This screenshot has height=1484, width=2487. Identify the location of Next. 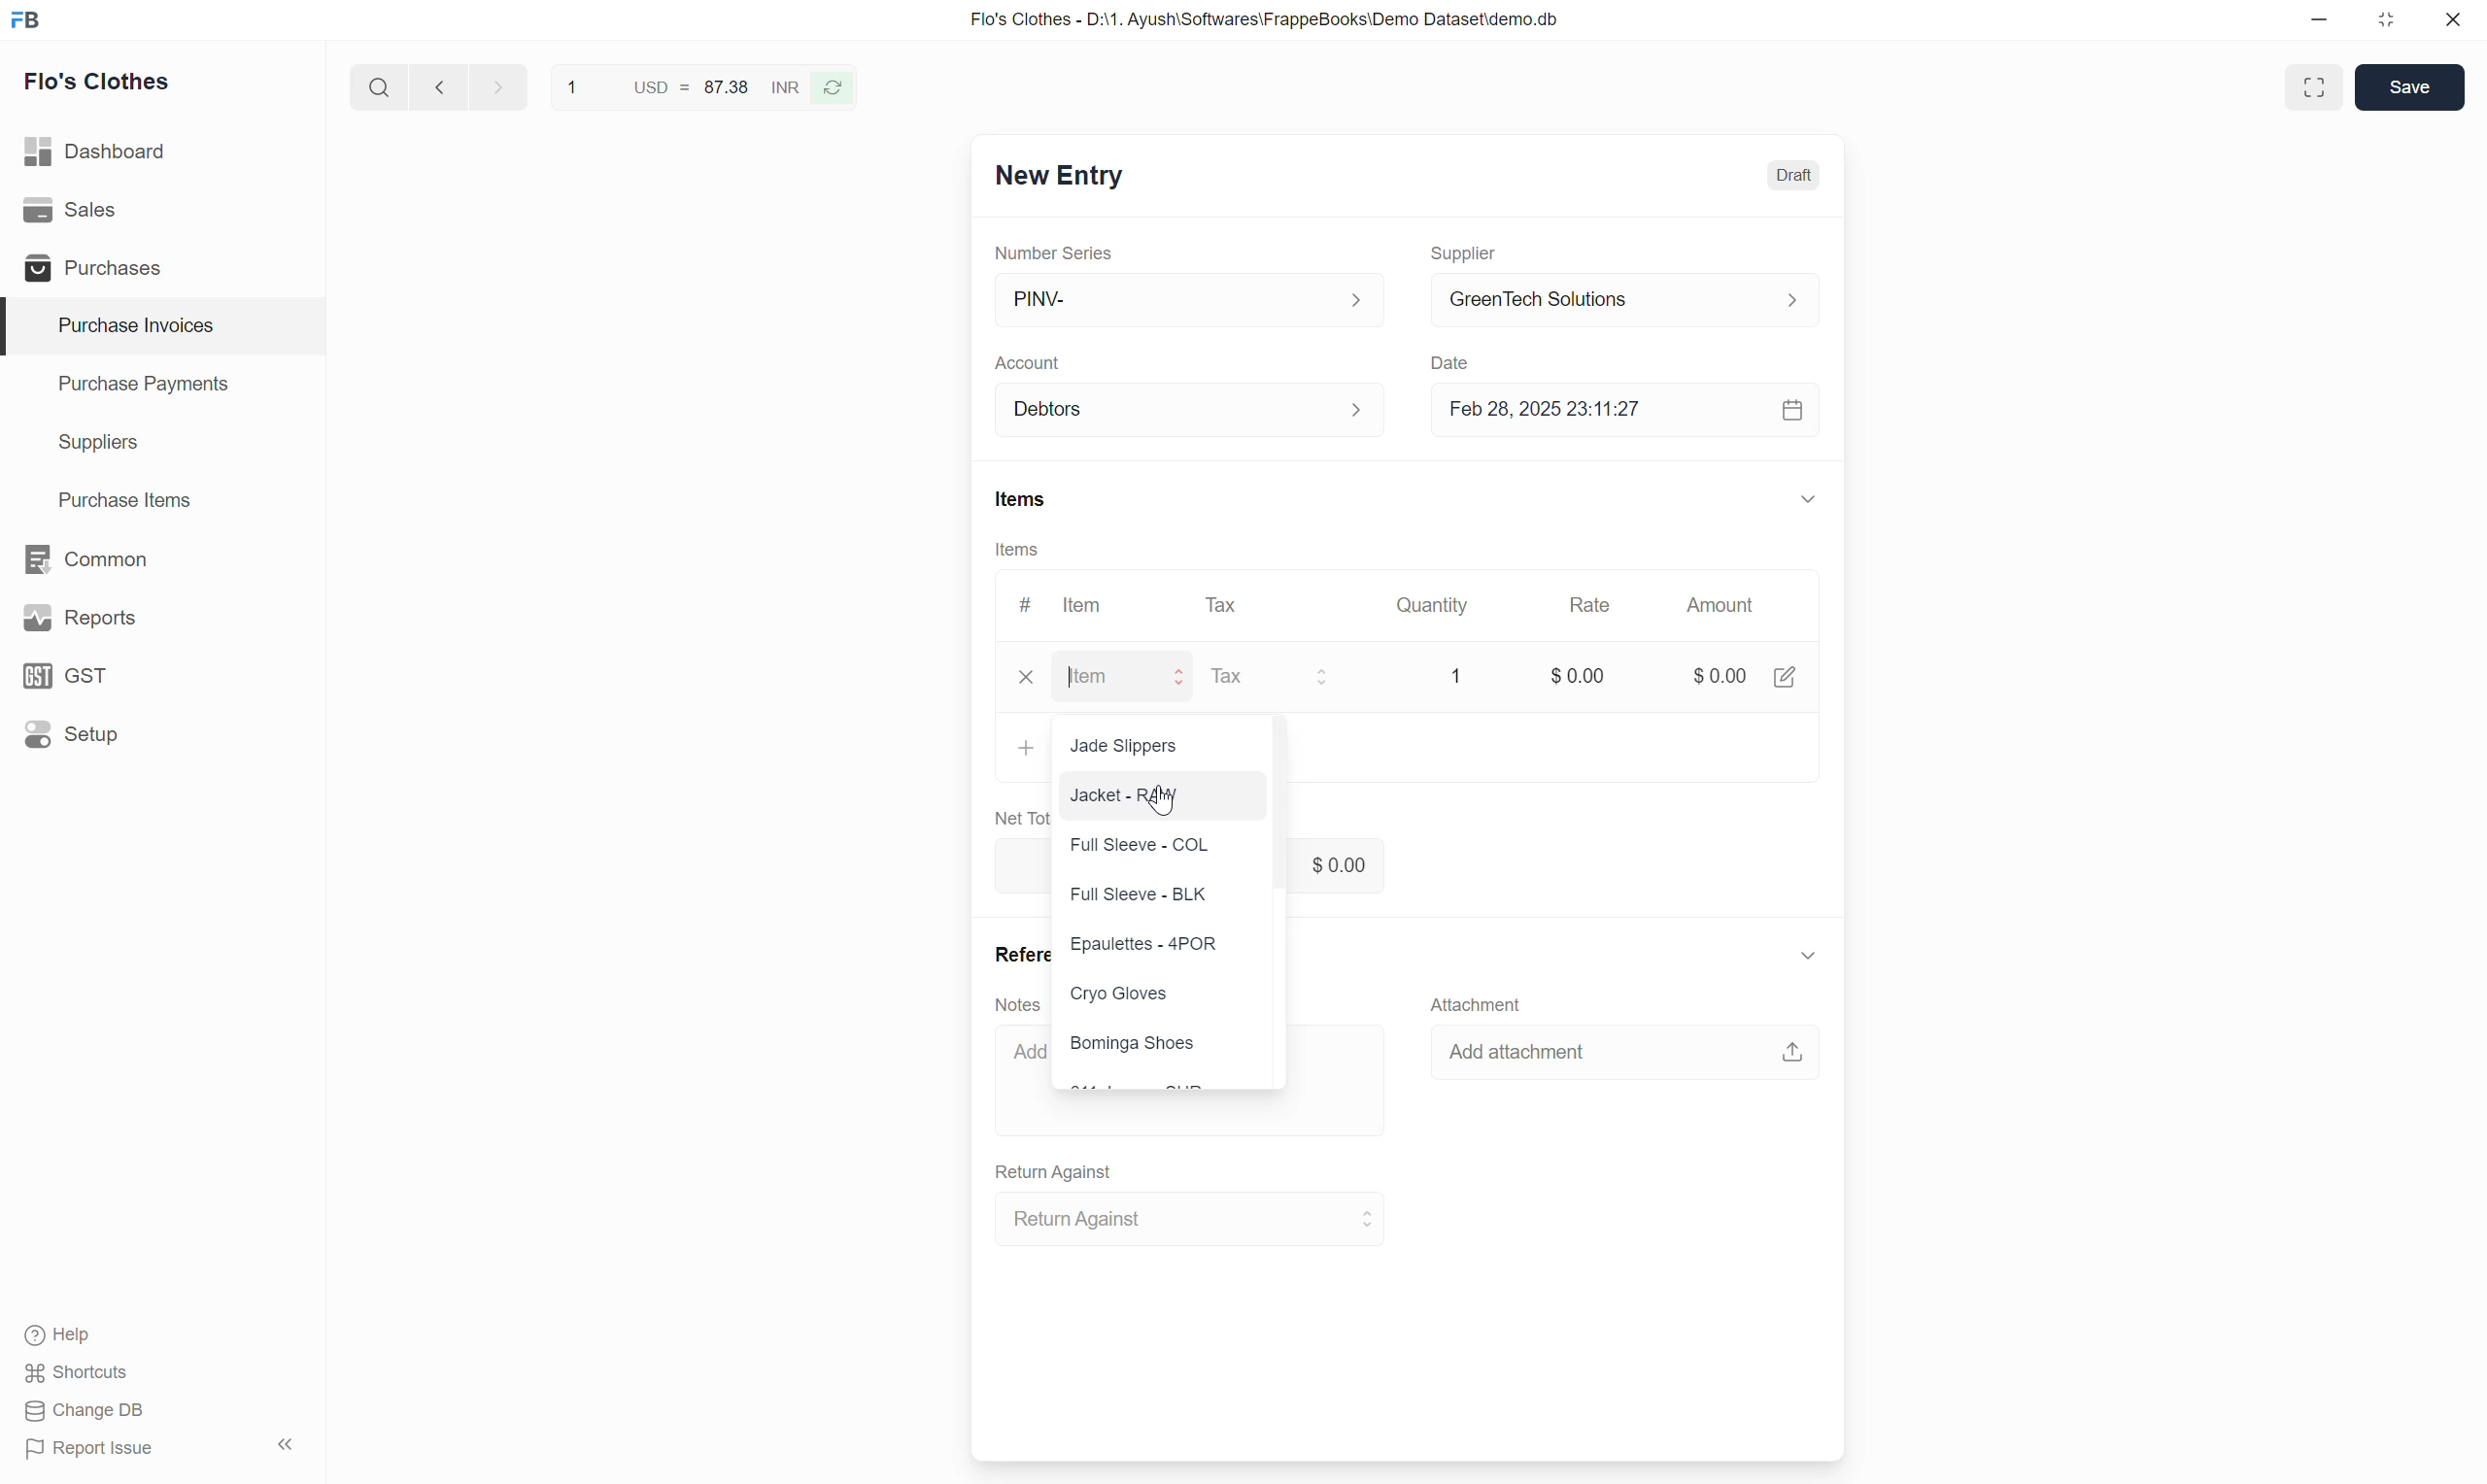
(500, 86).